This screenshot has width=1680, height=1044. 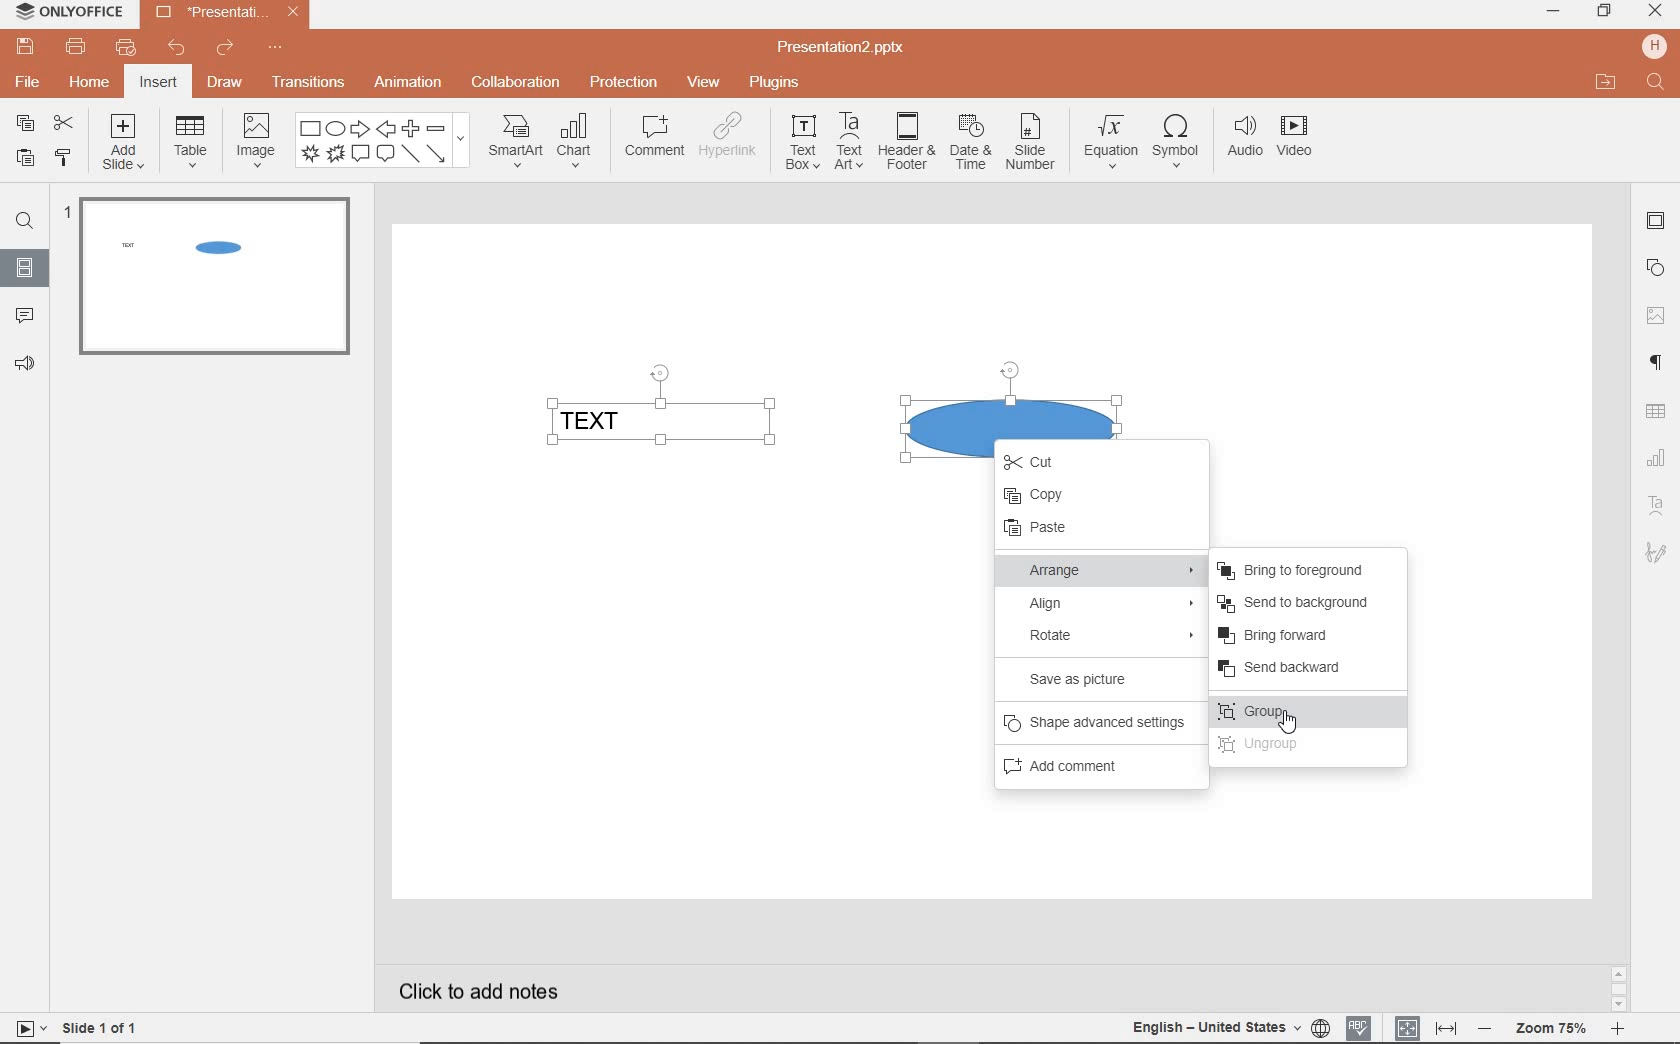 I want to click on hyperlink, so click(x=729, y=137).